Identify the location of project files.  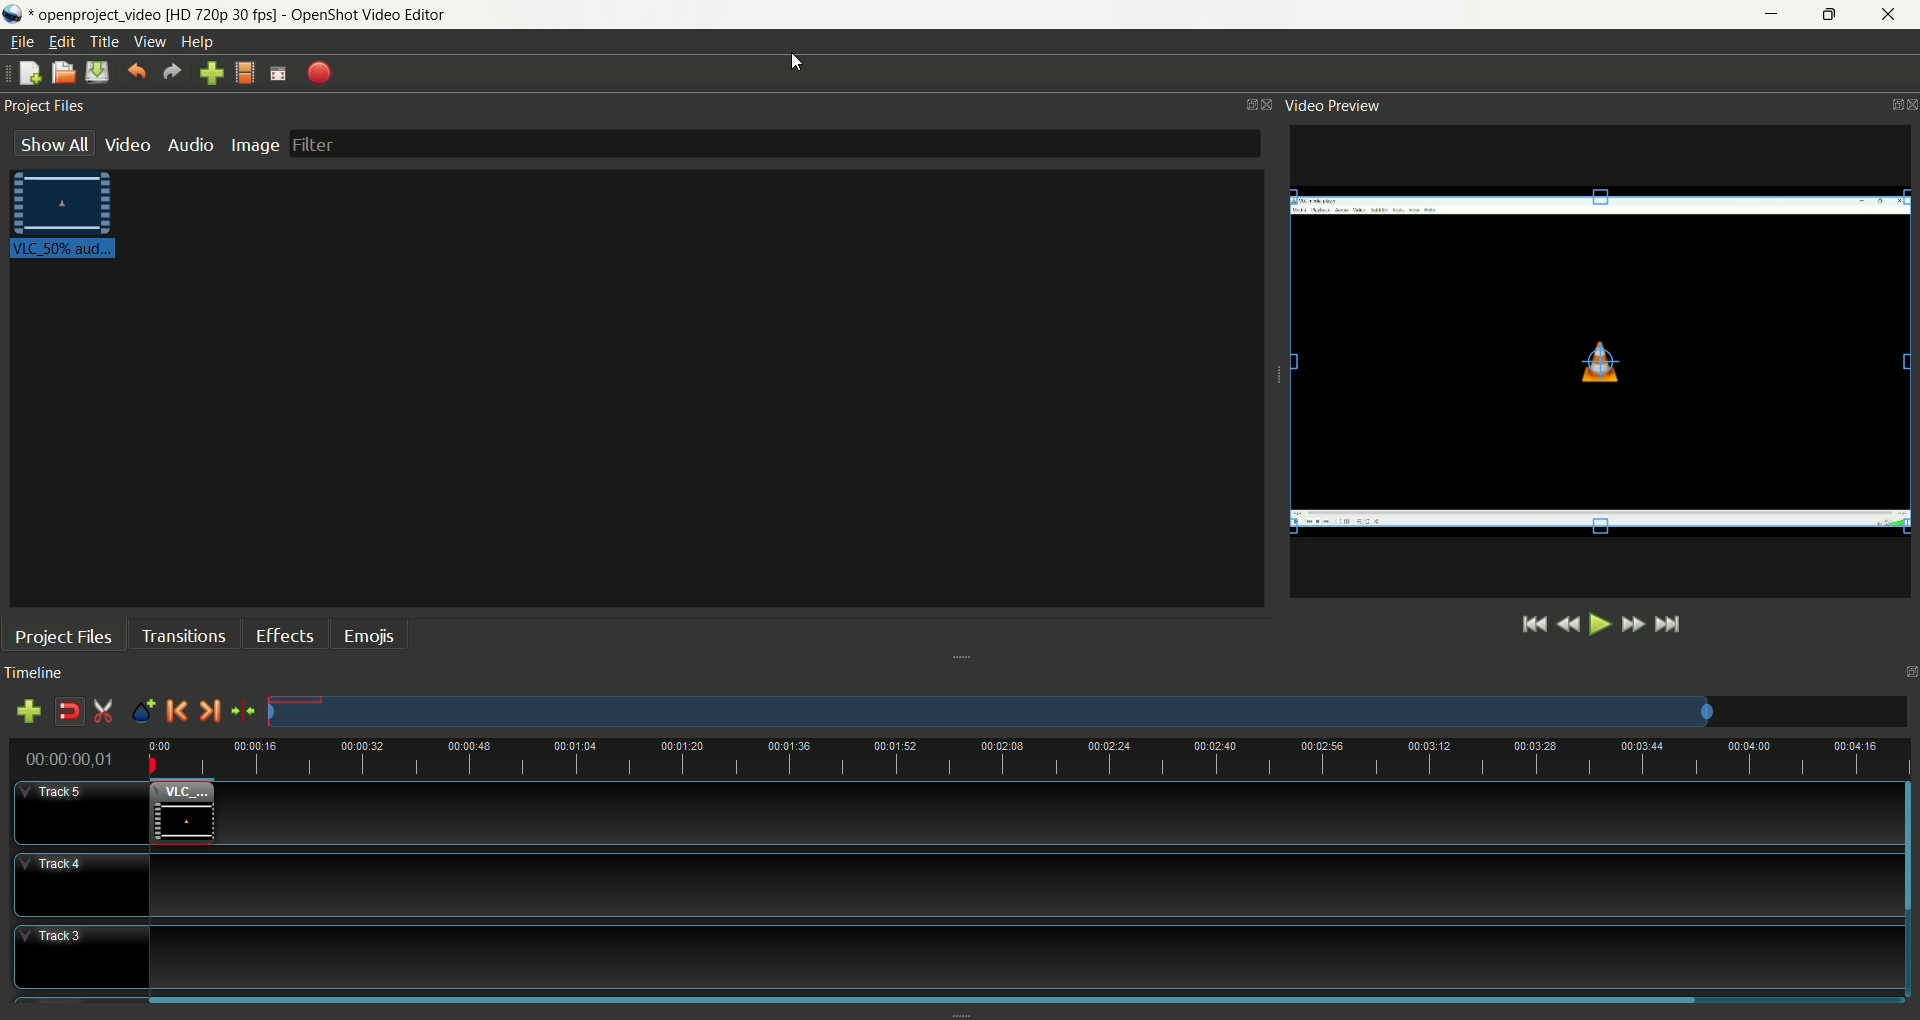
(49, 108).